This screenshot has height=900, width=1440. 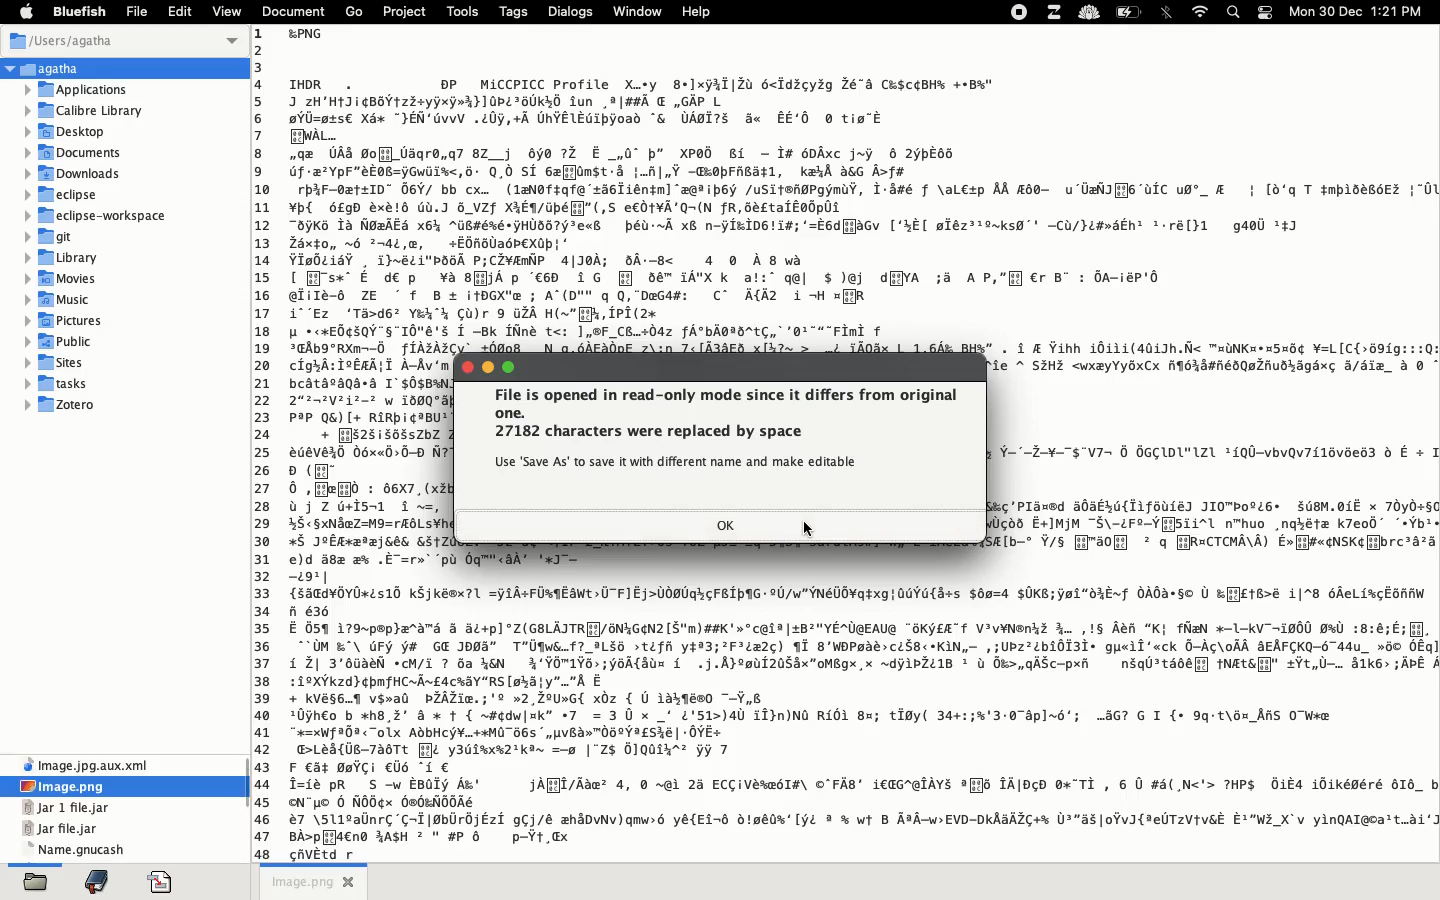 What do you see at coordinates (731, 431) in the screenshot?
I see `file is opened` at bounding box center [731, 431].